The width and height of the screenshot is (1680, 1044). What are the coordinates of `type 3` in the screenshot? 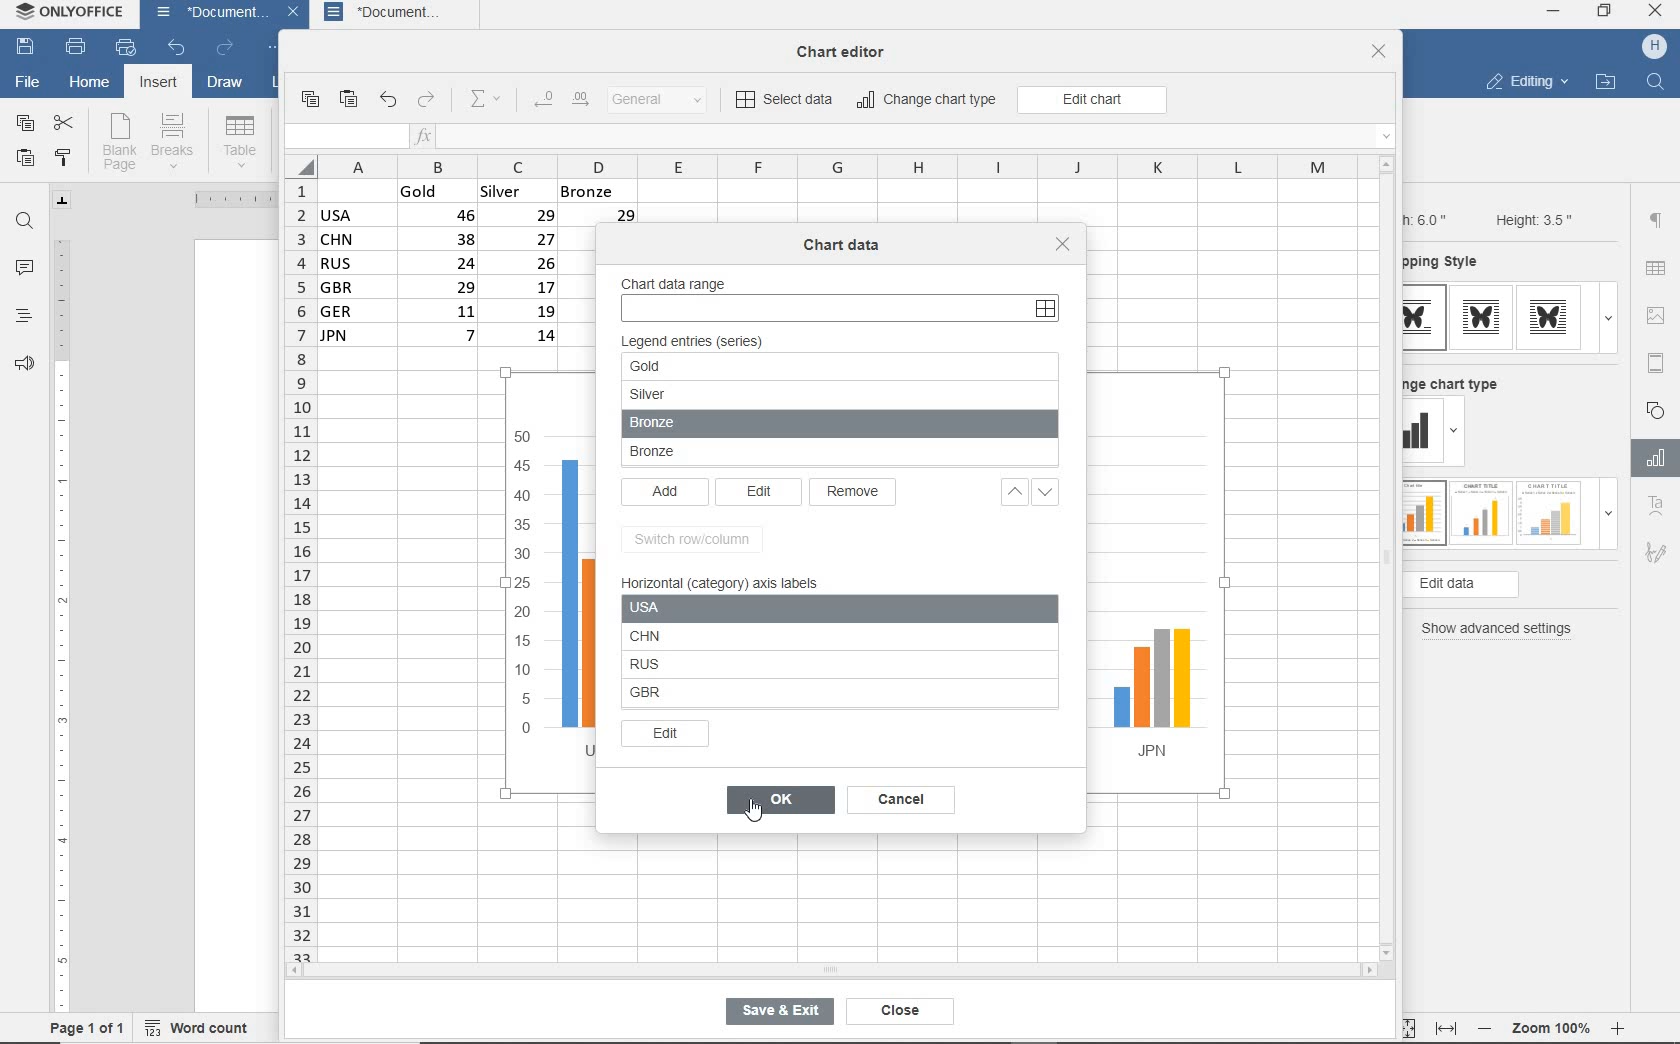 It's located at (1554, 317).